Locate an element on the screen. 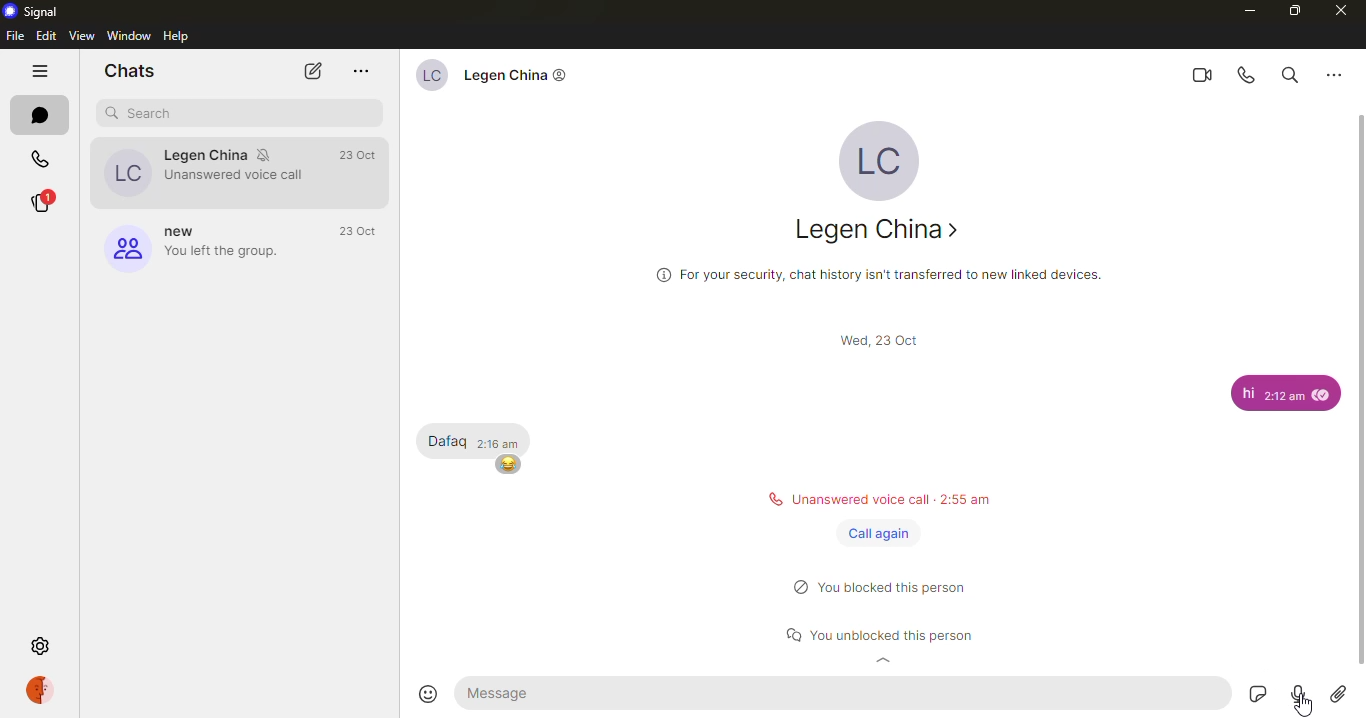  voice call is located at coordinates (1247, 72).